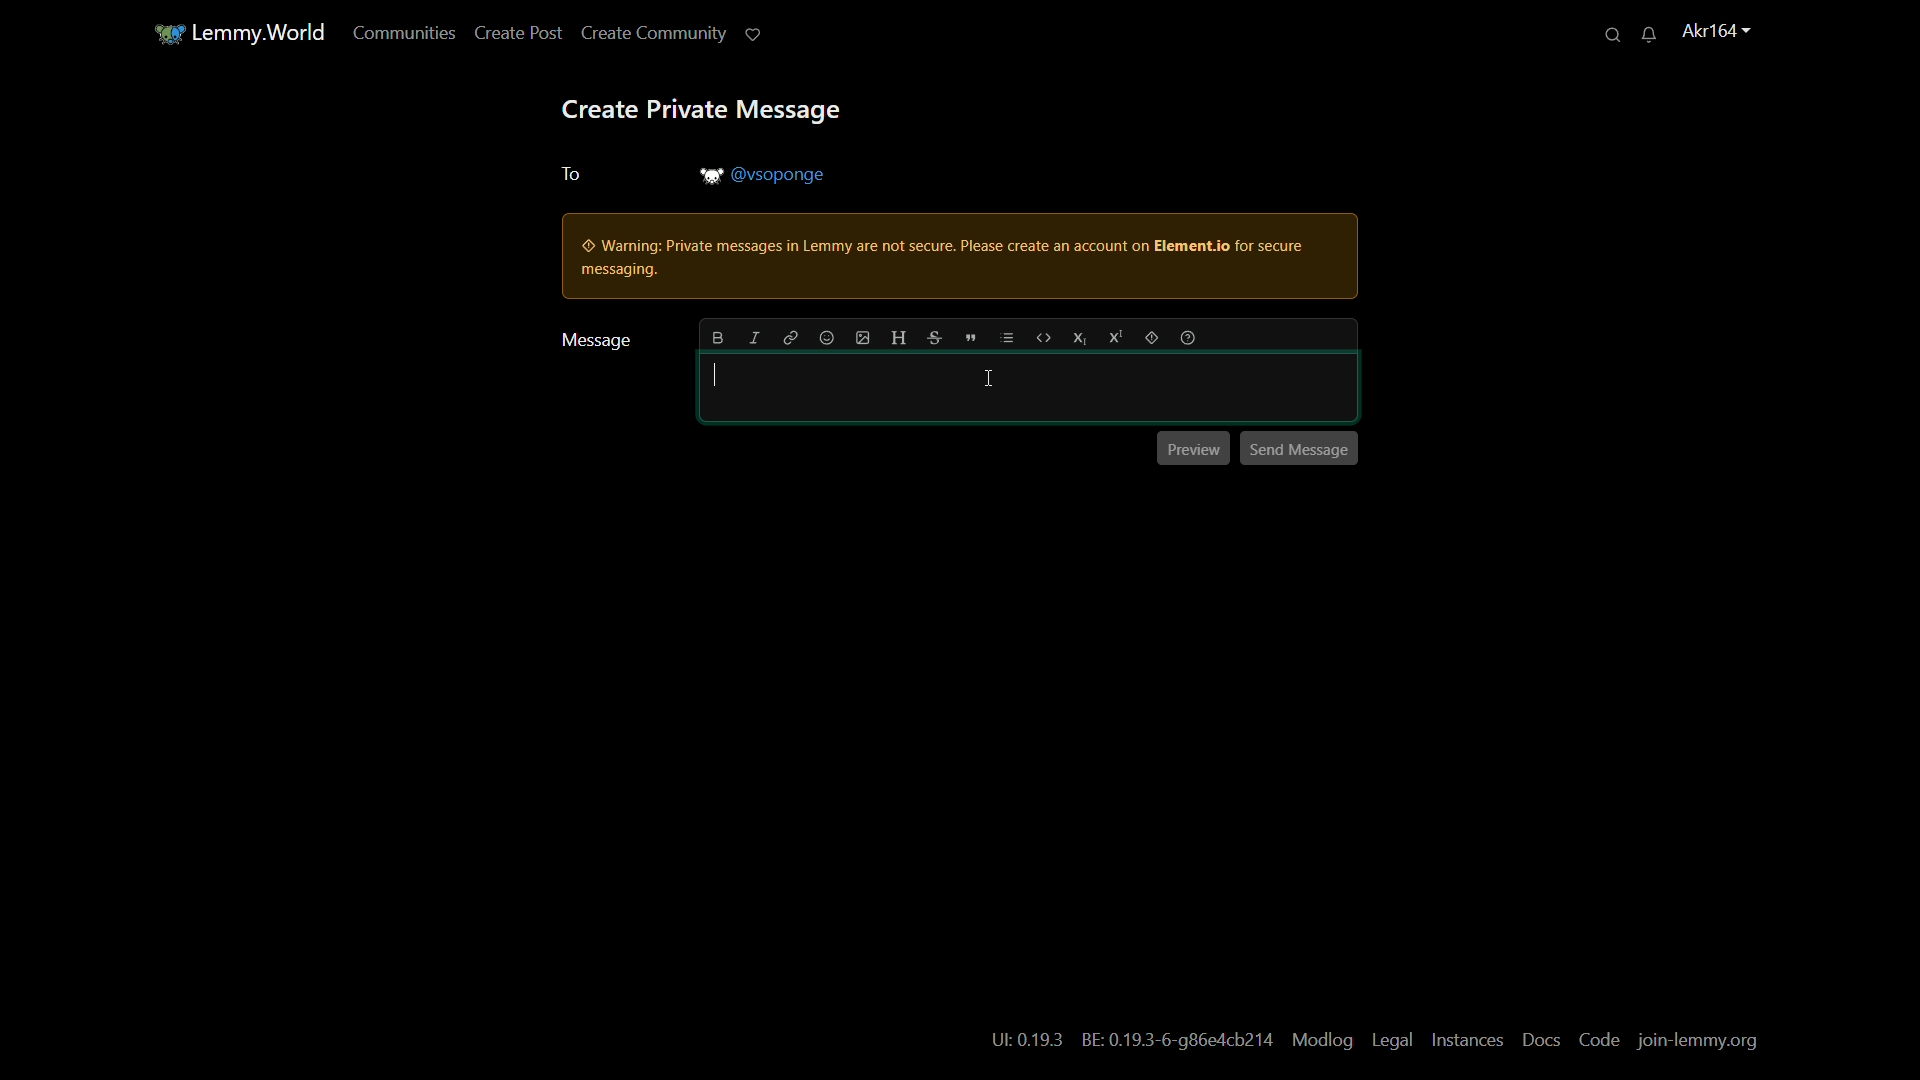  I want to click on send message, so click(1299, 447).